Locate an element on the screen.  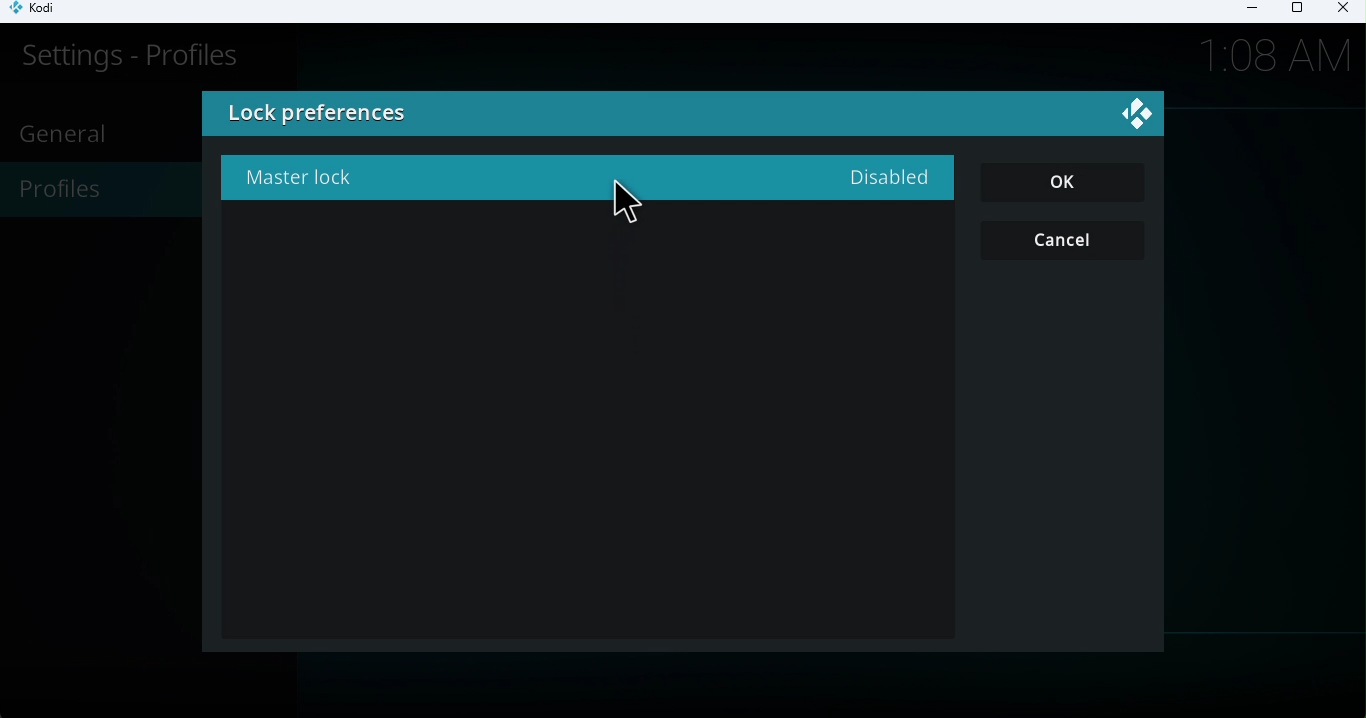
Profiles is located at coordinates (95, 192).